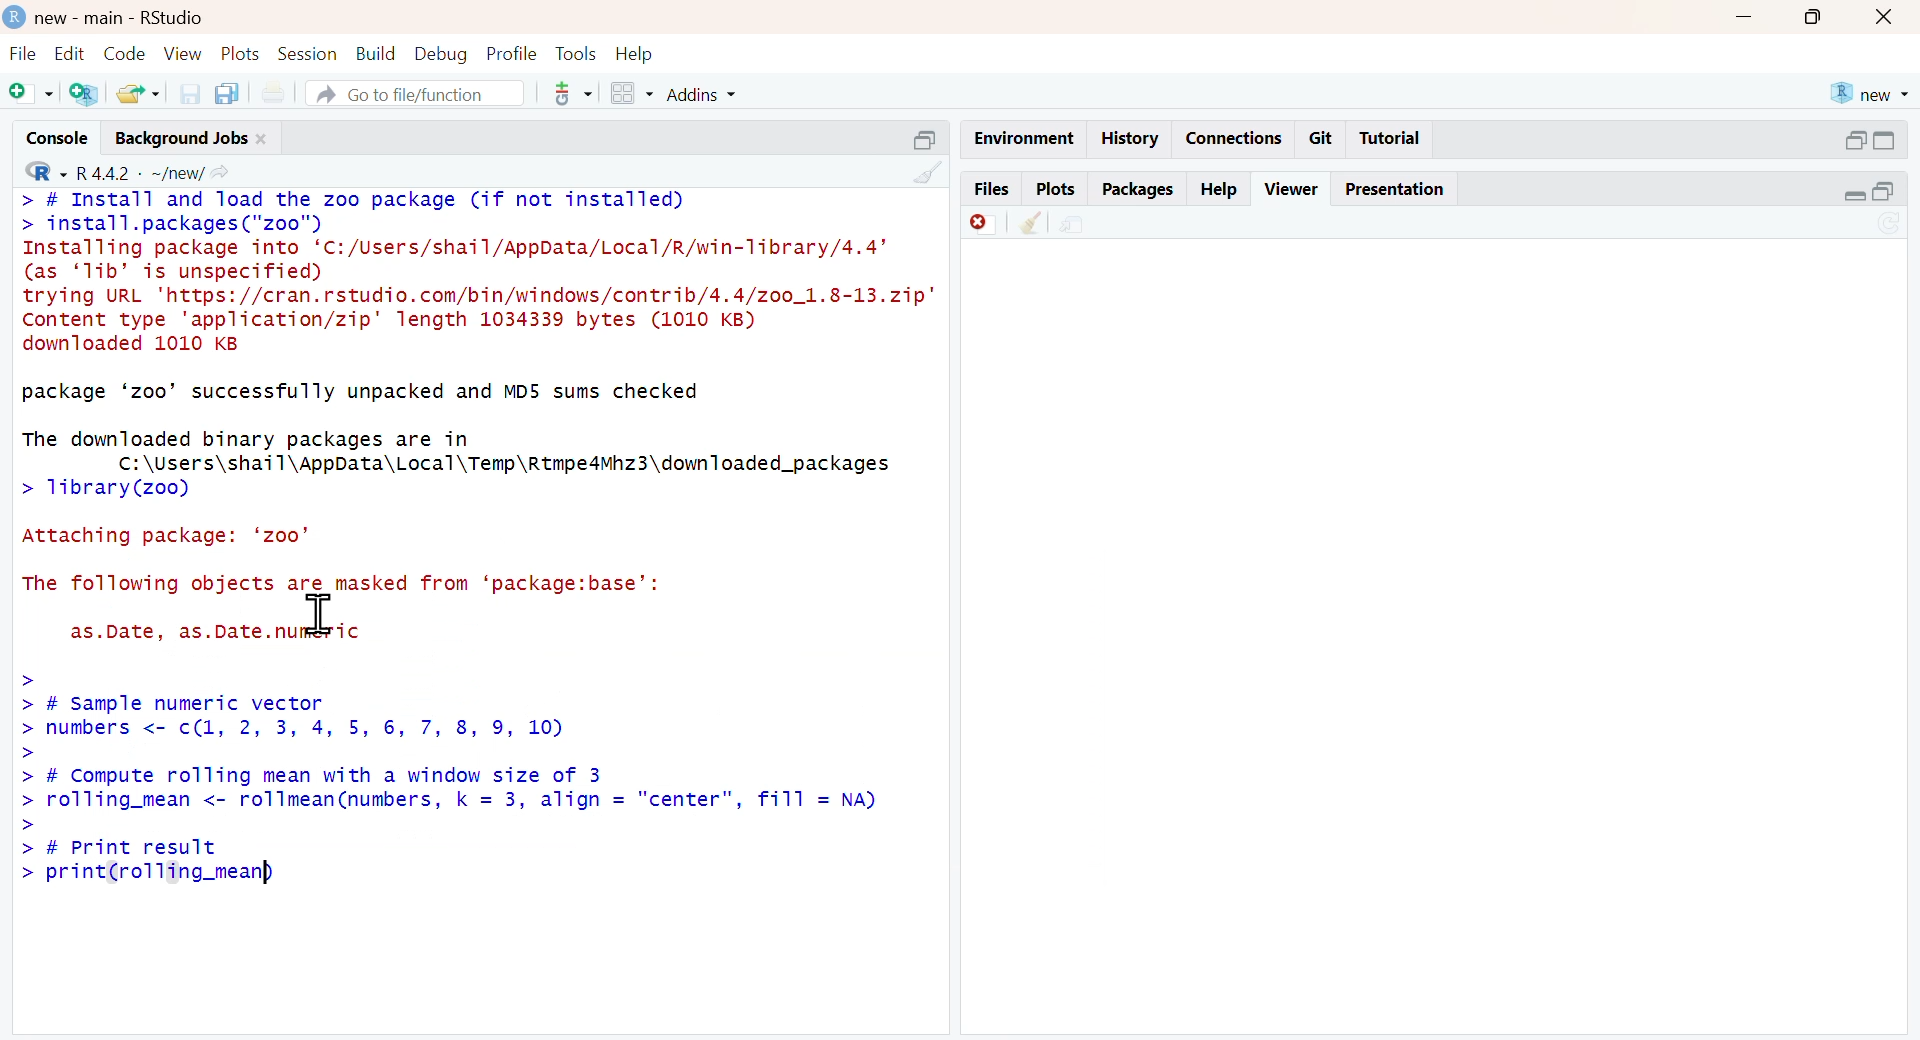 The image size is (1920, 1040). I want to click on share file, so click(1073, 224).